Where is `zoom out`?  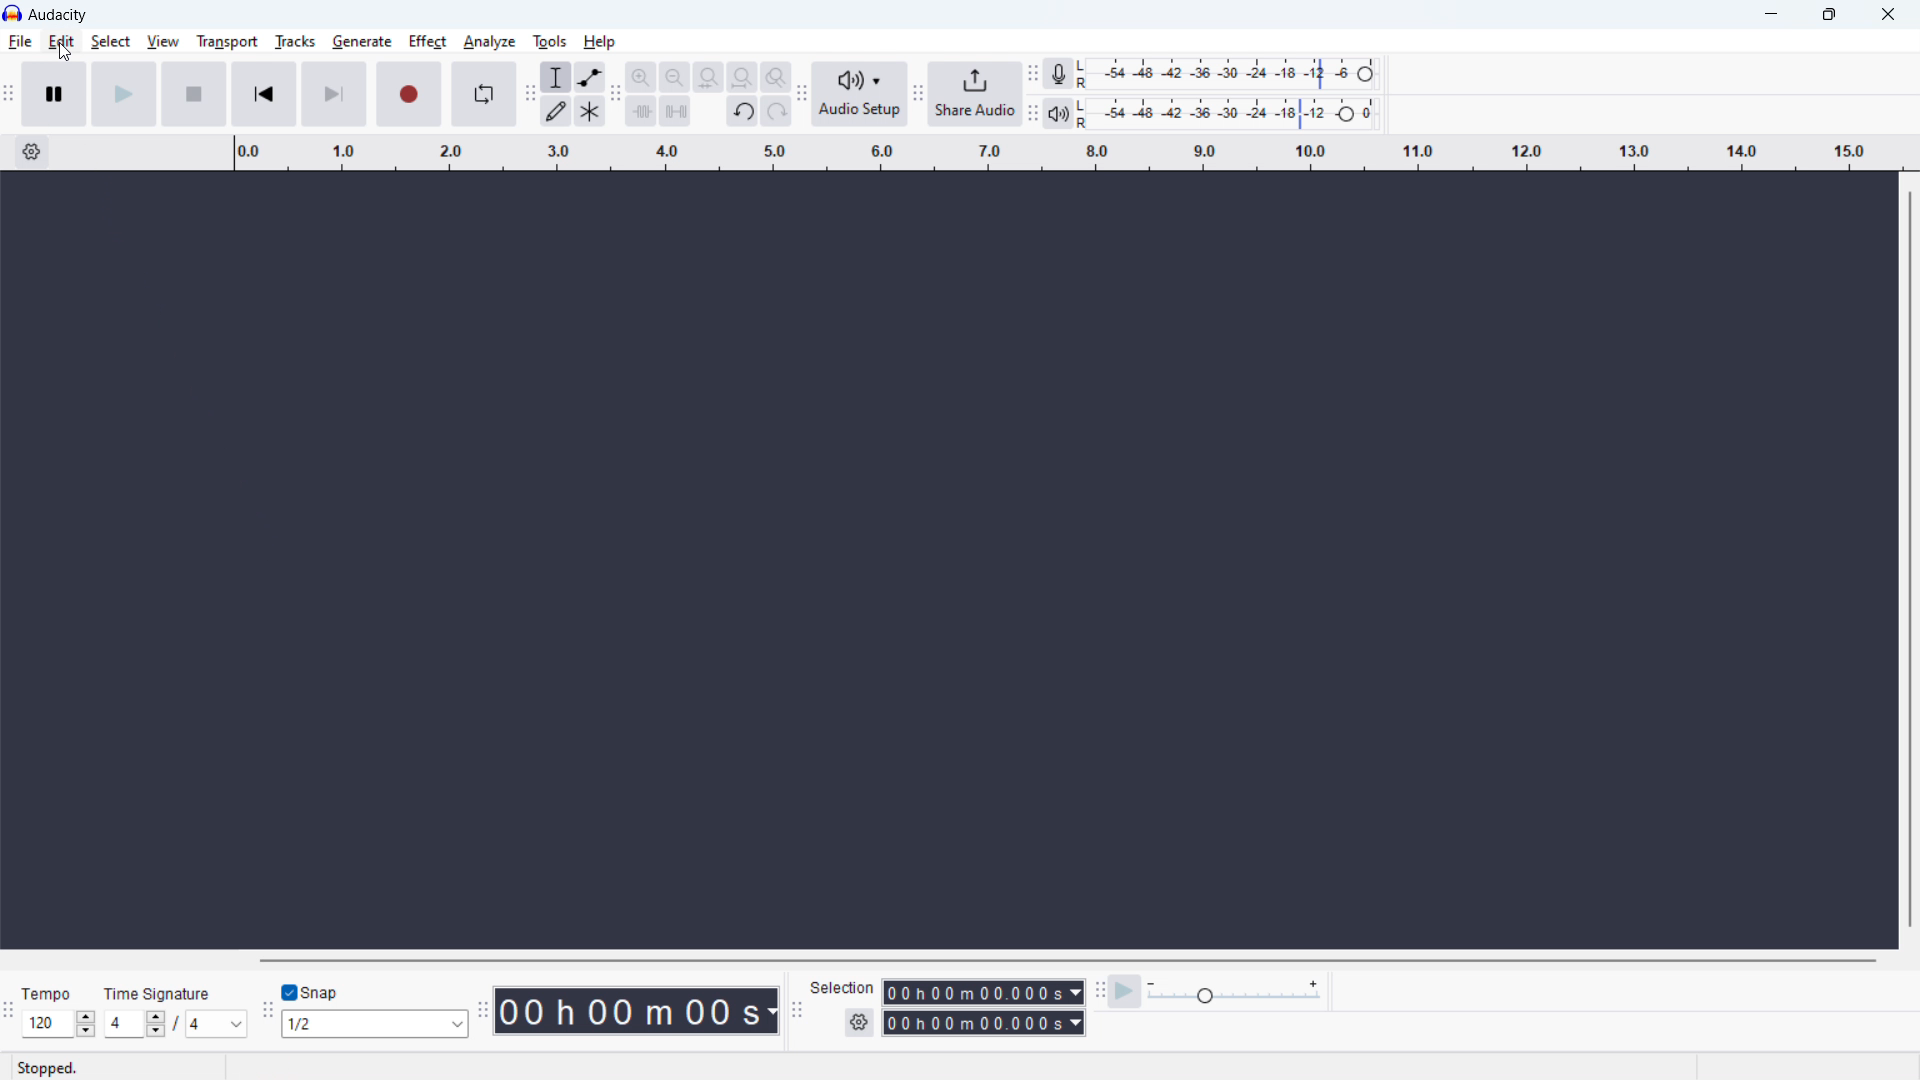
zoom out is located at coordinates (673, 77).